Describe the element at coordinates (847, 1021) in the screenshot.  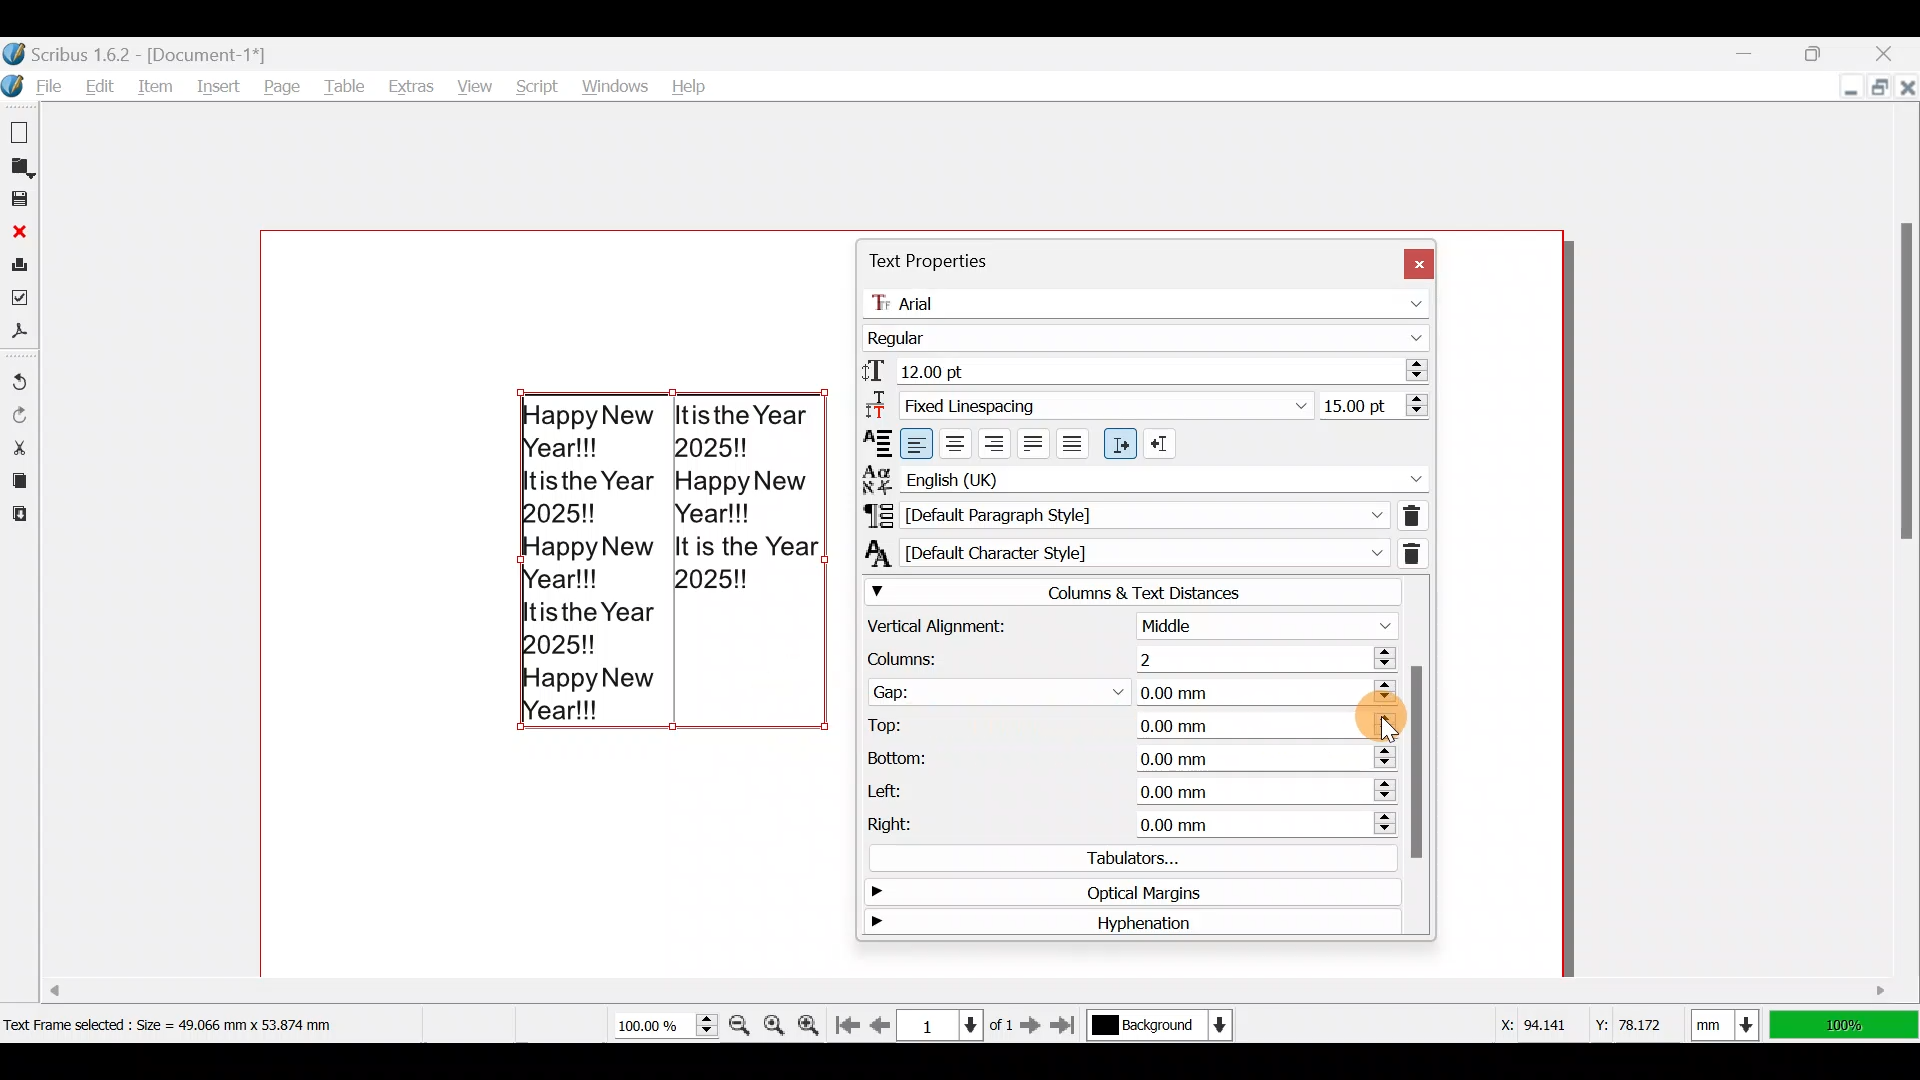
I see `Go to first page` at that location.